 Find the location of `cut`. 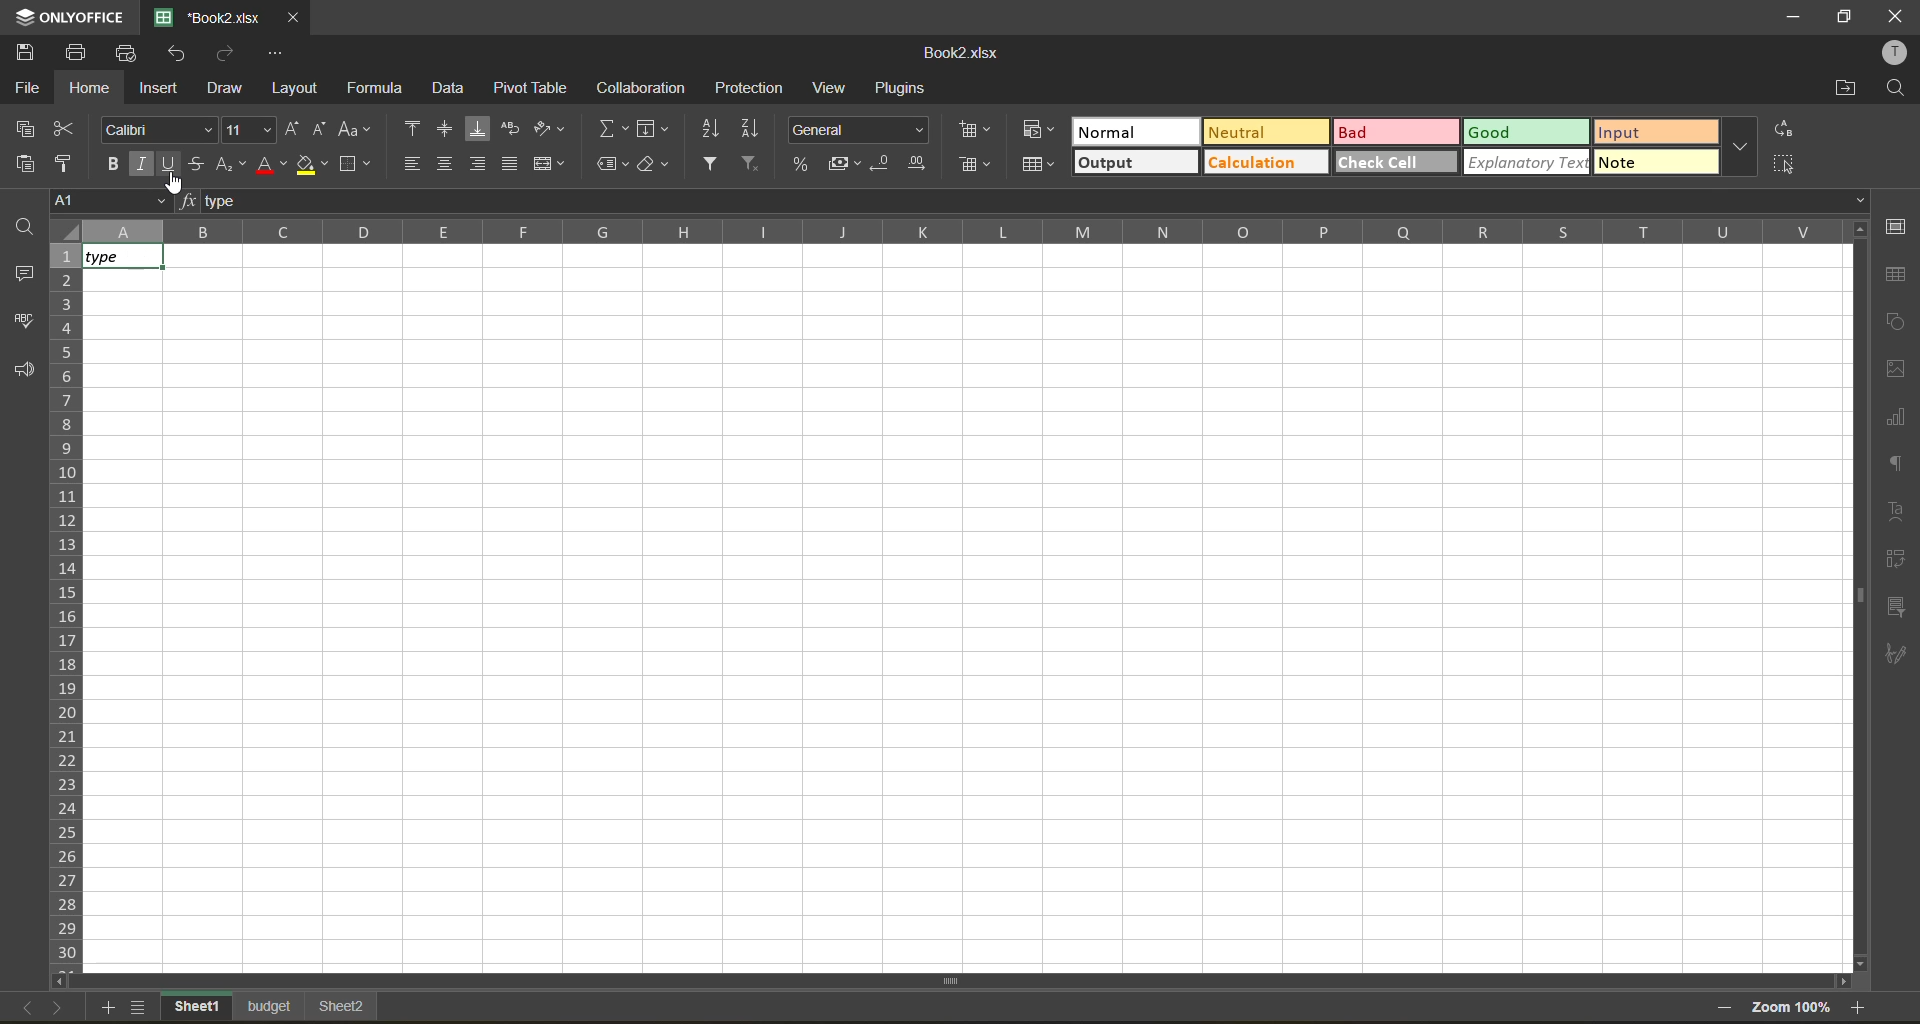

cut is located at coordinates (66, 130).